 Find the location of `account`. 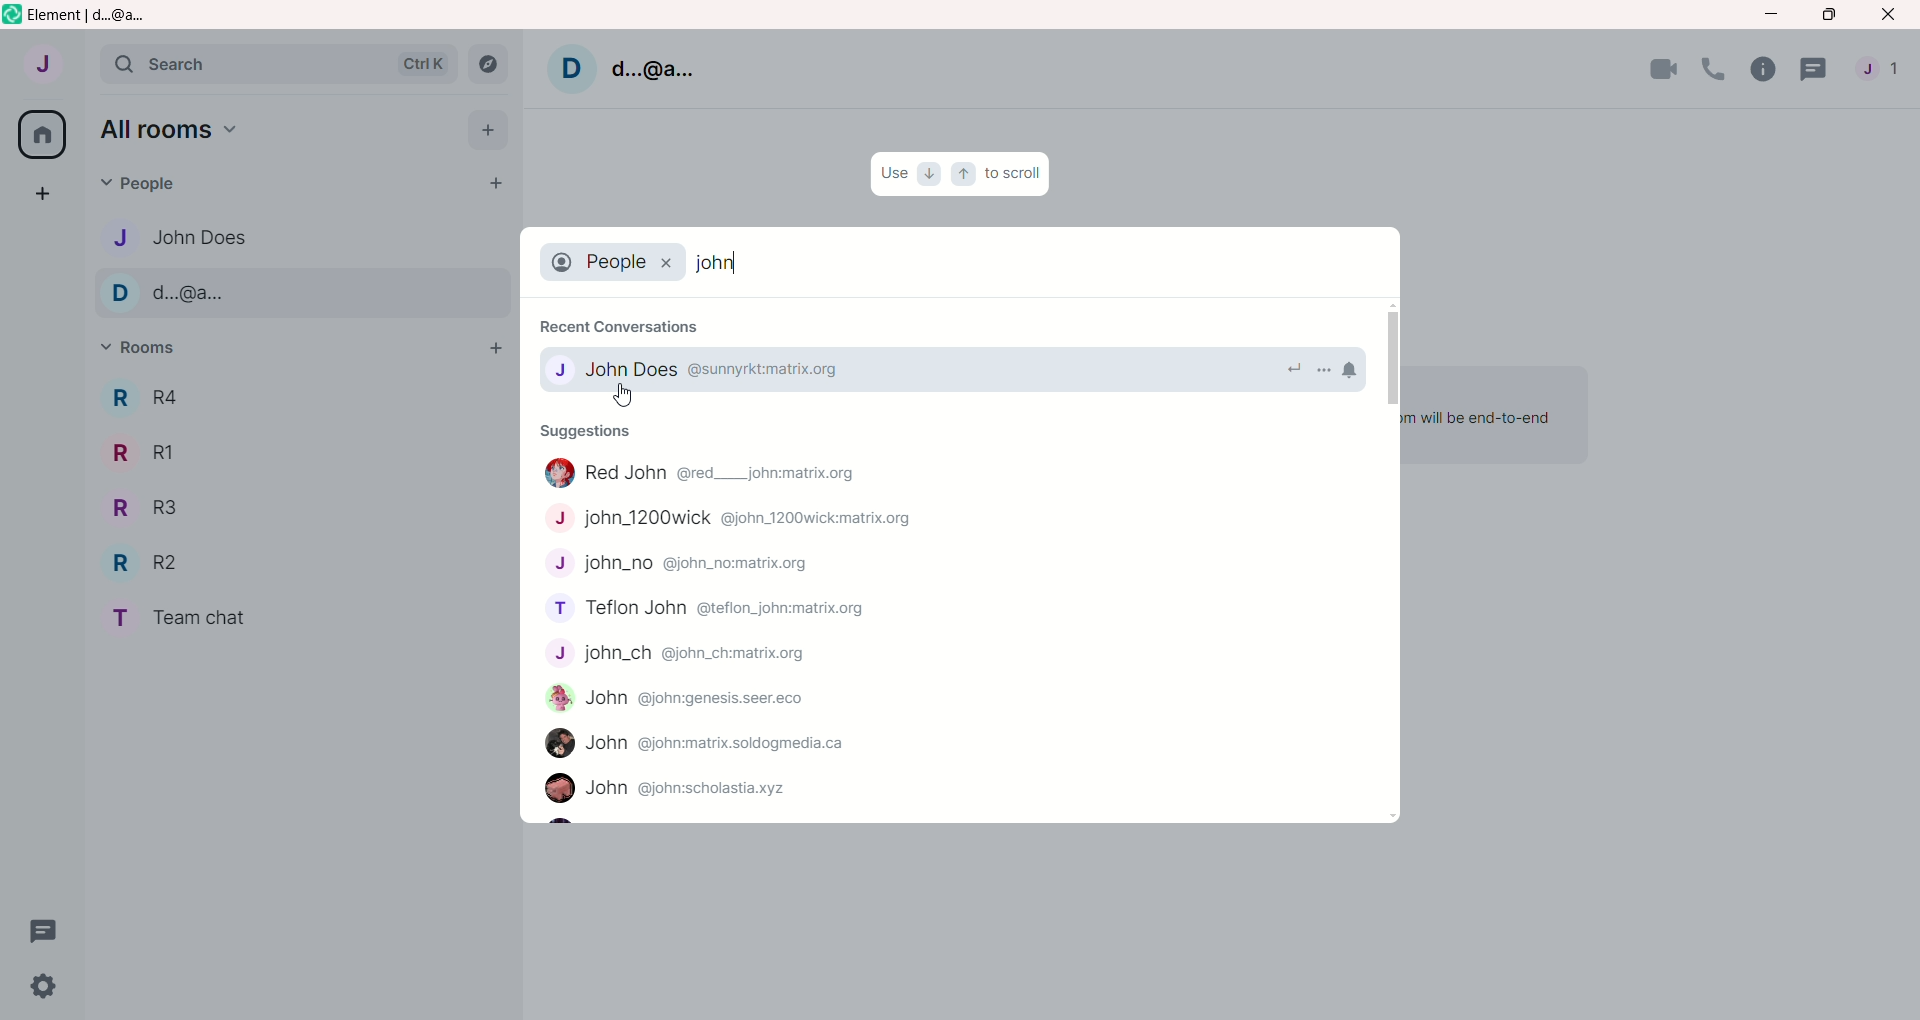

account is located at coordinates (43, 67).